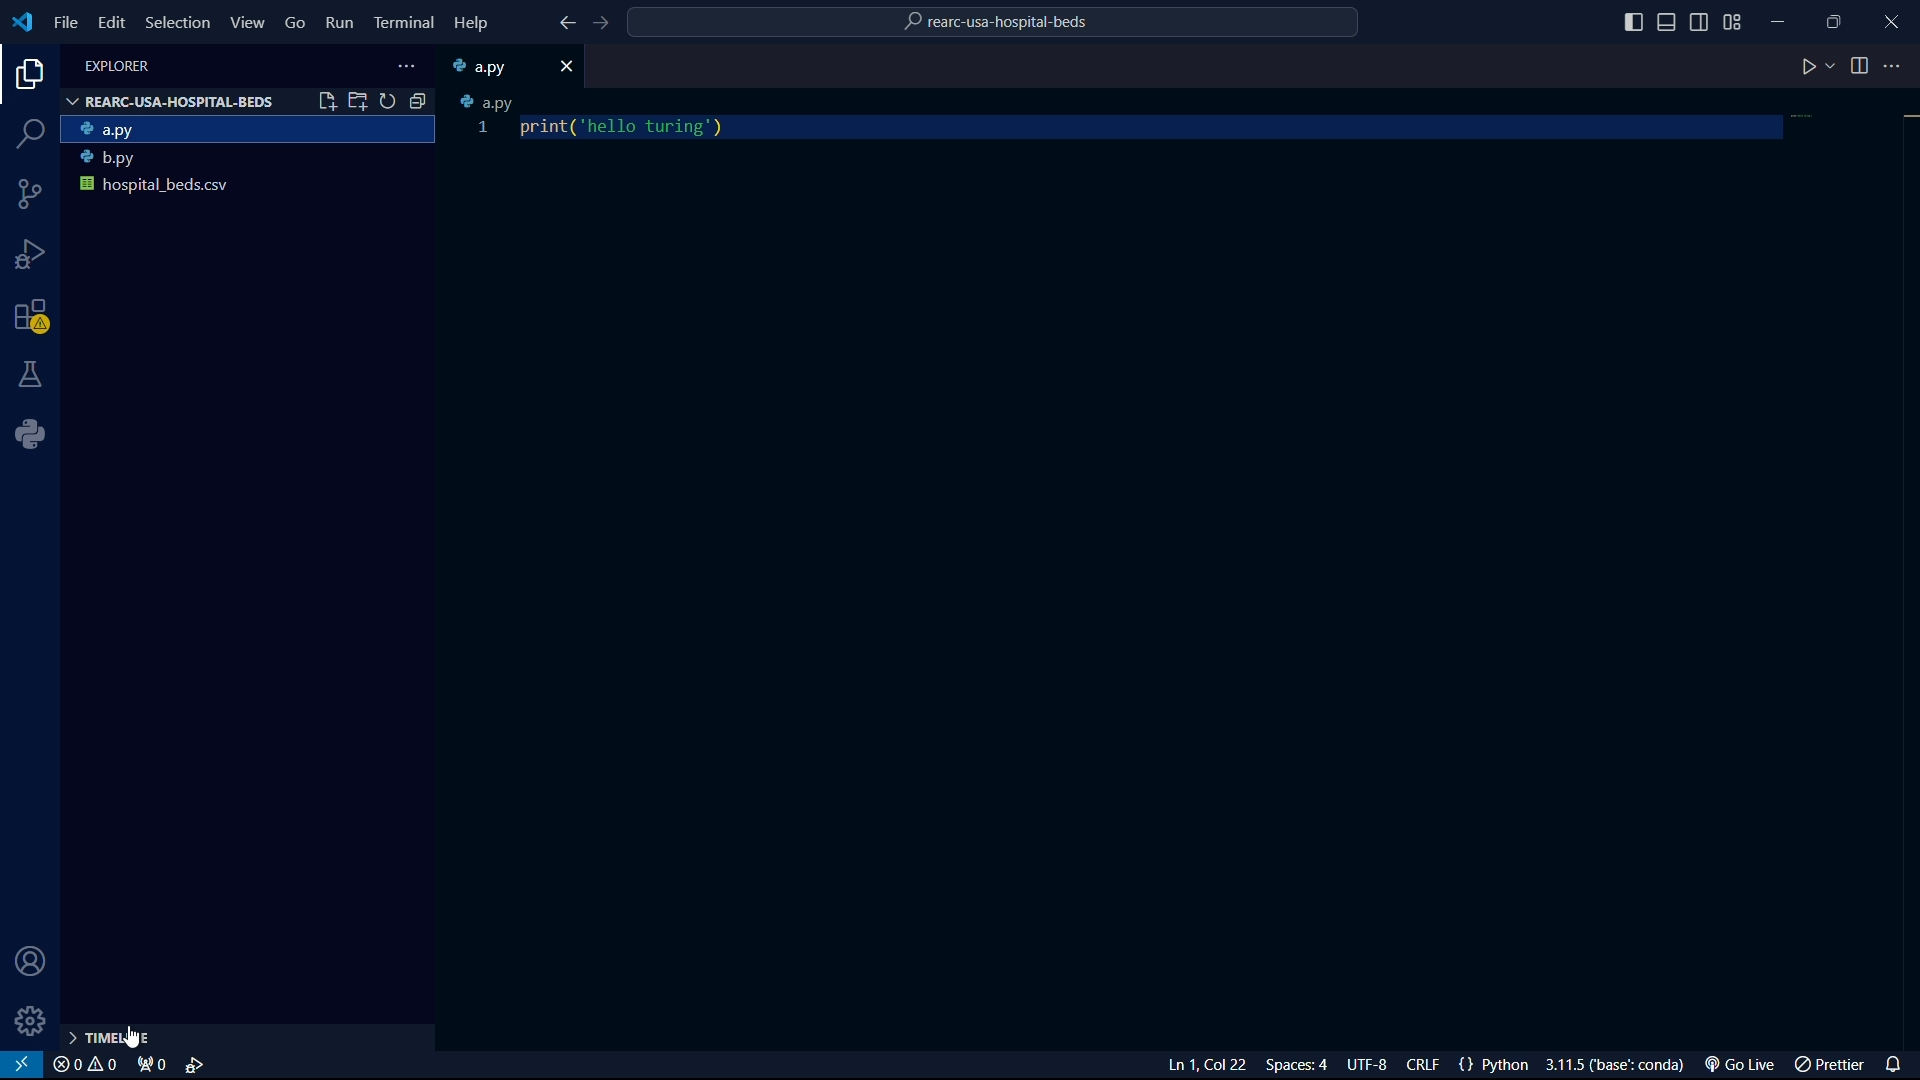  What do you see at coordinates (249, 159) in the screenshot?
I see `b.py file` at bounding box center [249, 159].